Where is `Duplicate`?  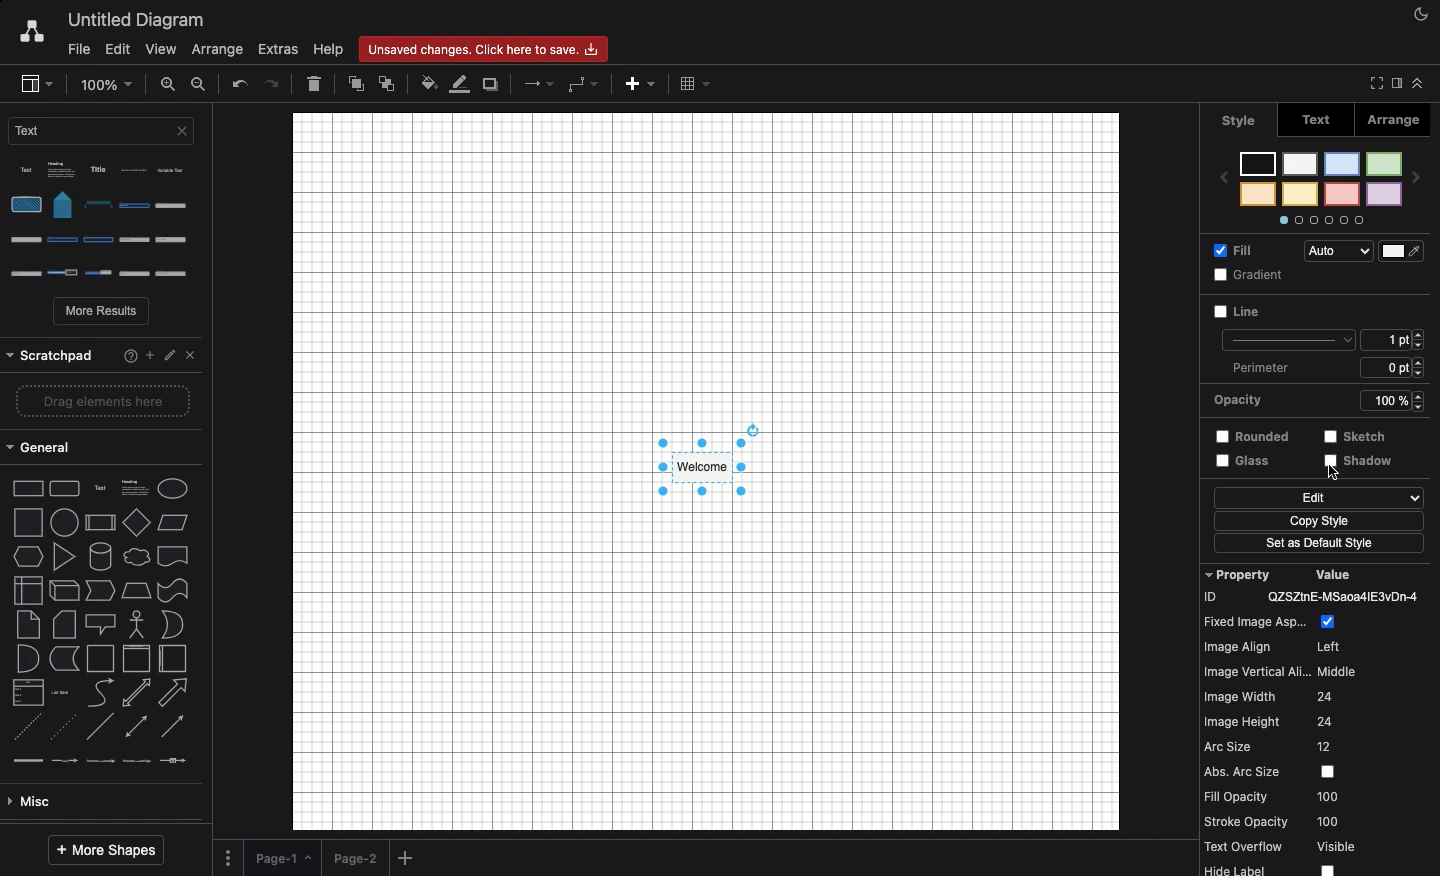 Duplicate is located at coordinates (492, 85).